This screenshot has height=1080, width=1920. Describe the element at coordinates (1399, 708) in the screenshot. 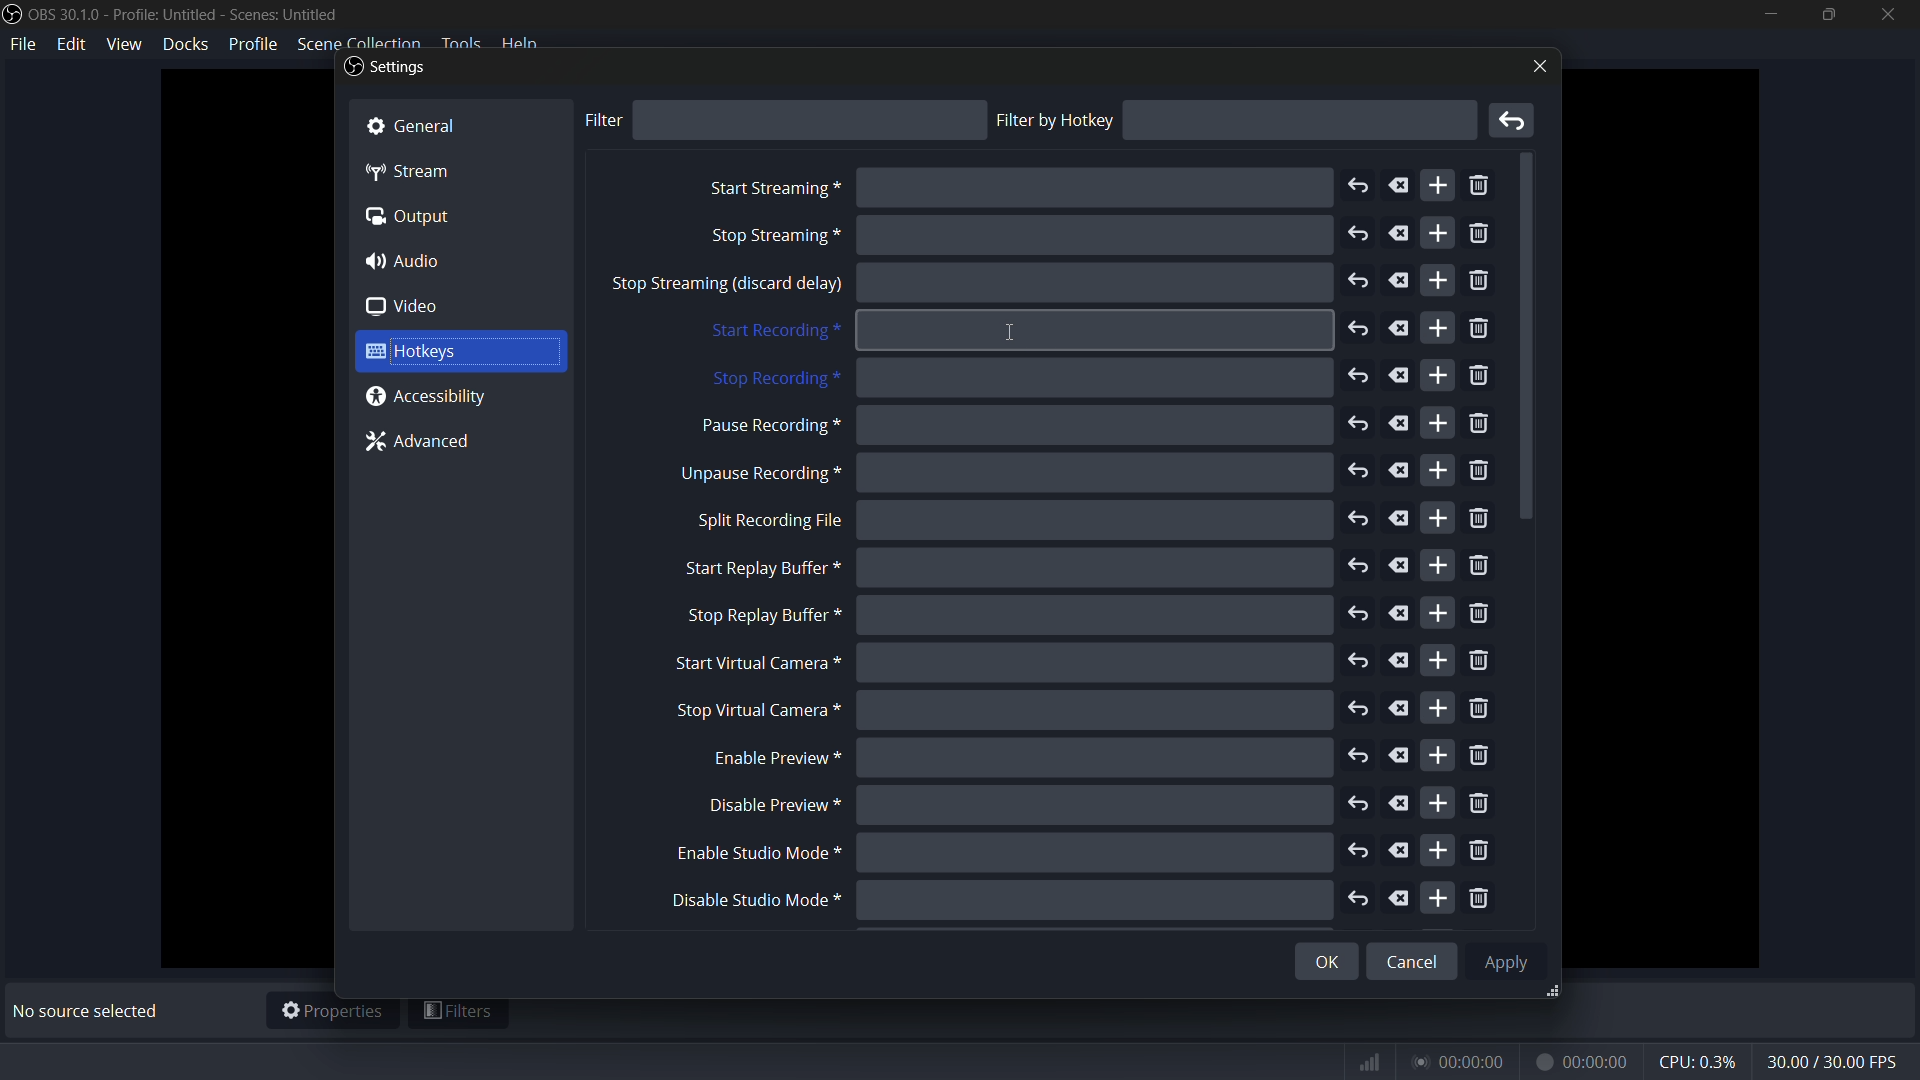

I see `delete` at that location.